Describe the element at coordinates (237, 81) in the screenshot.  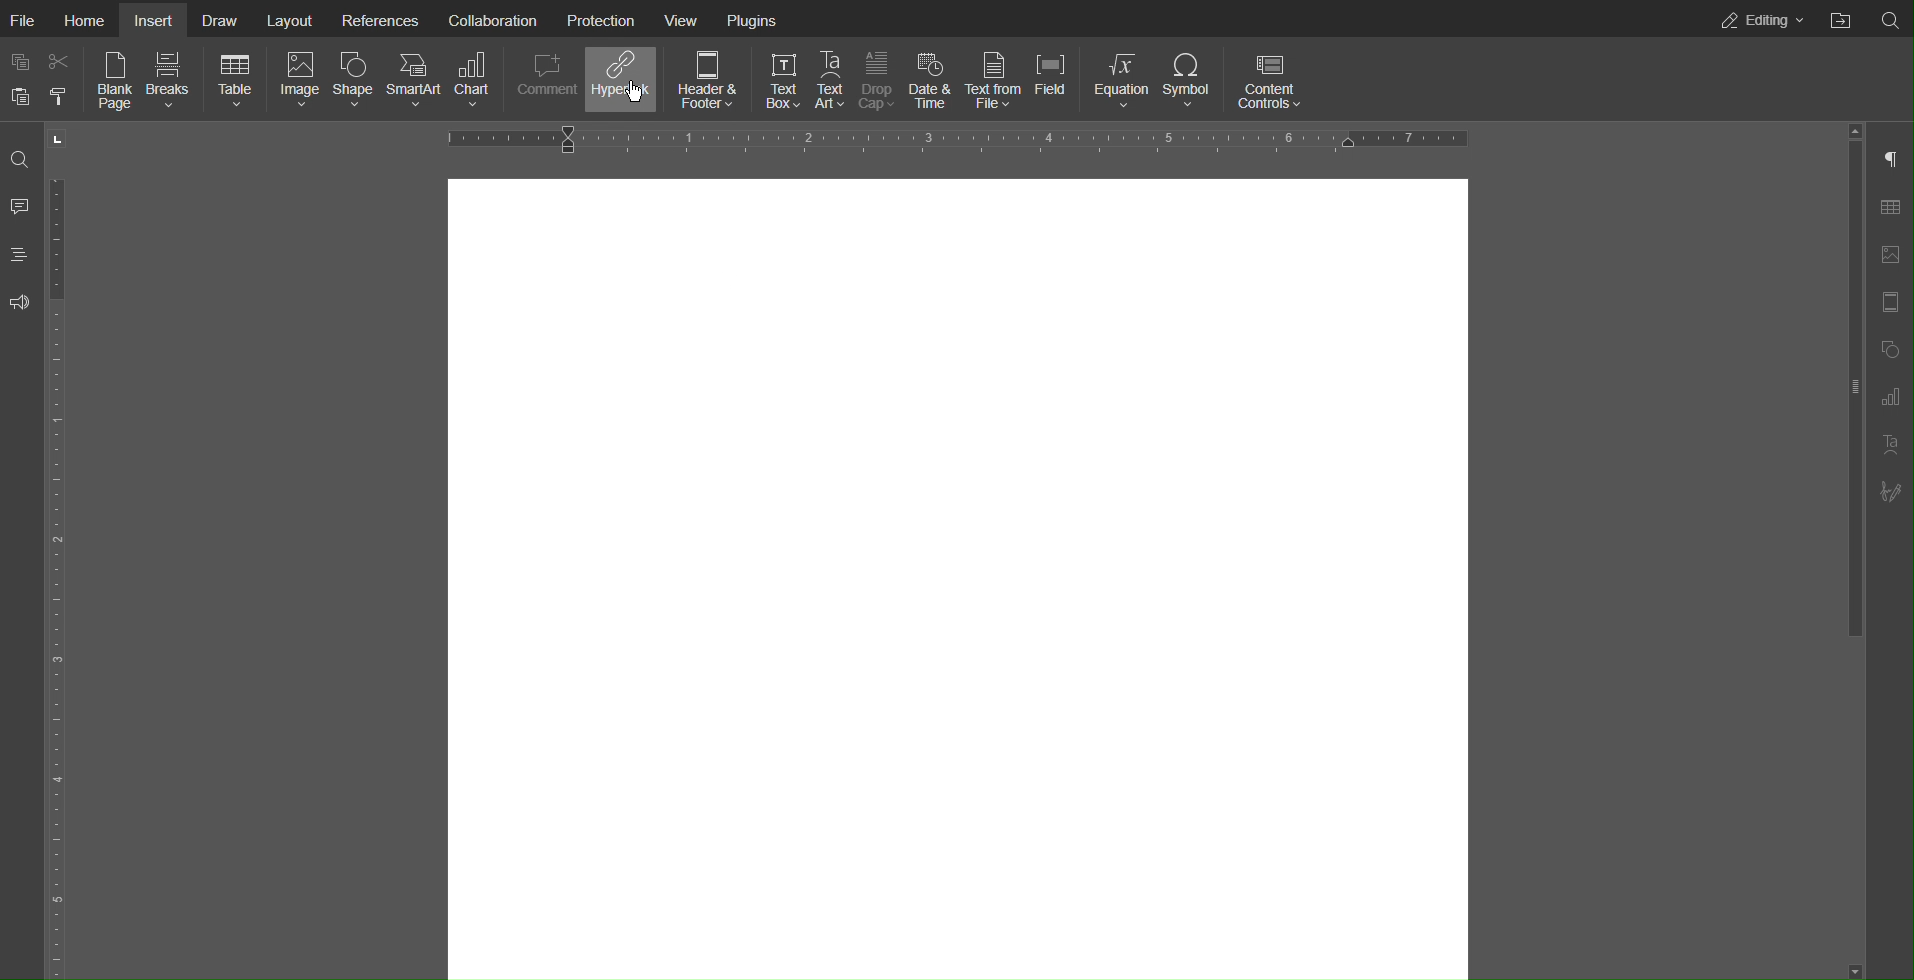
I see `Table` at that location.